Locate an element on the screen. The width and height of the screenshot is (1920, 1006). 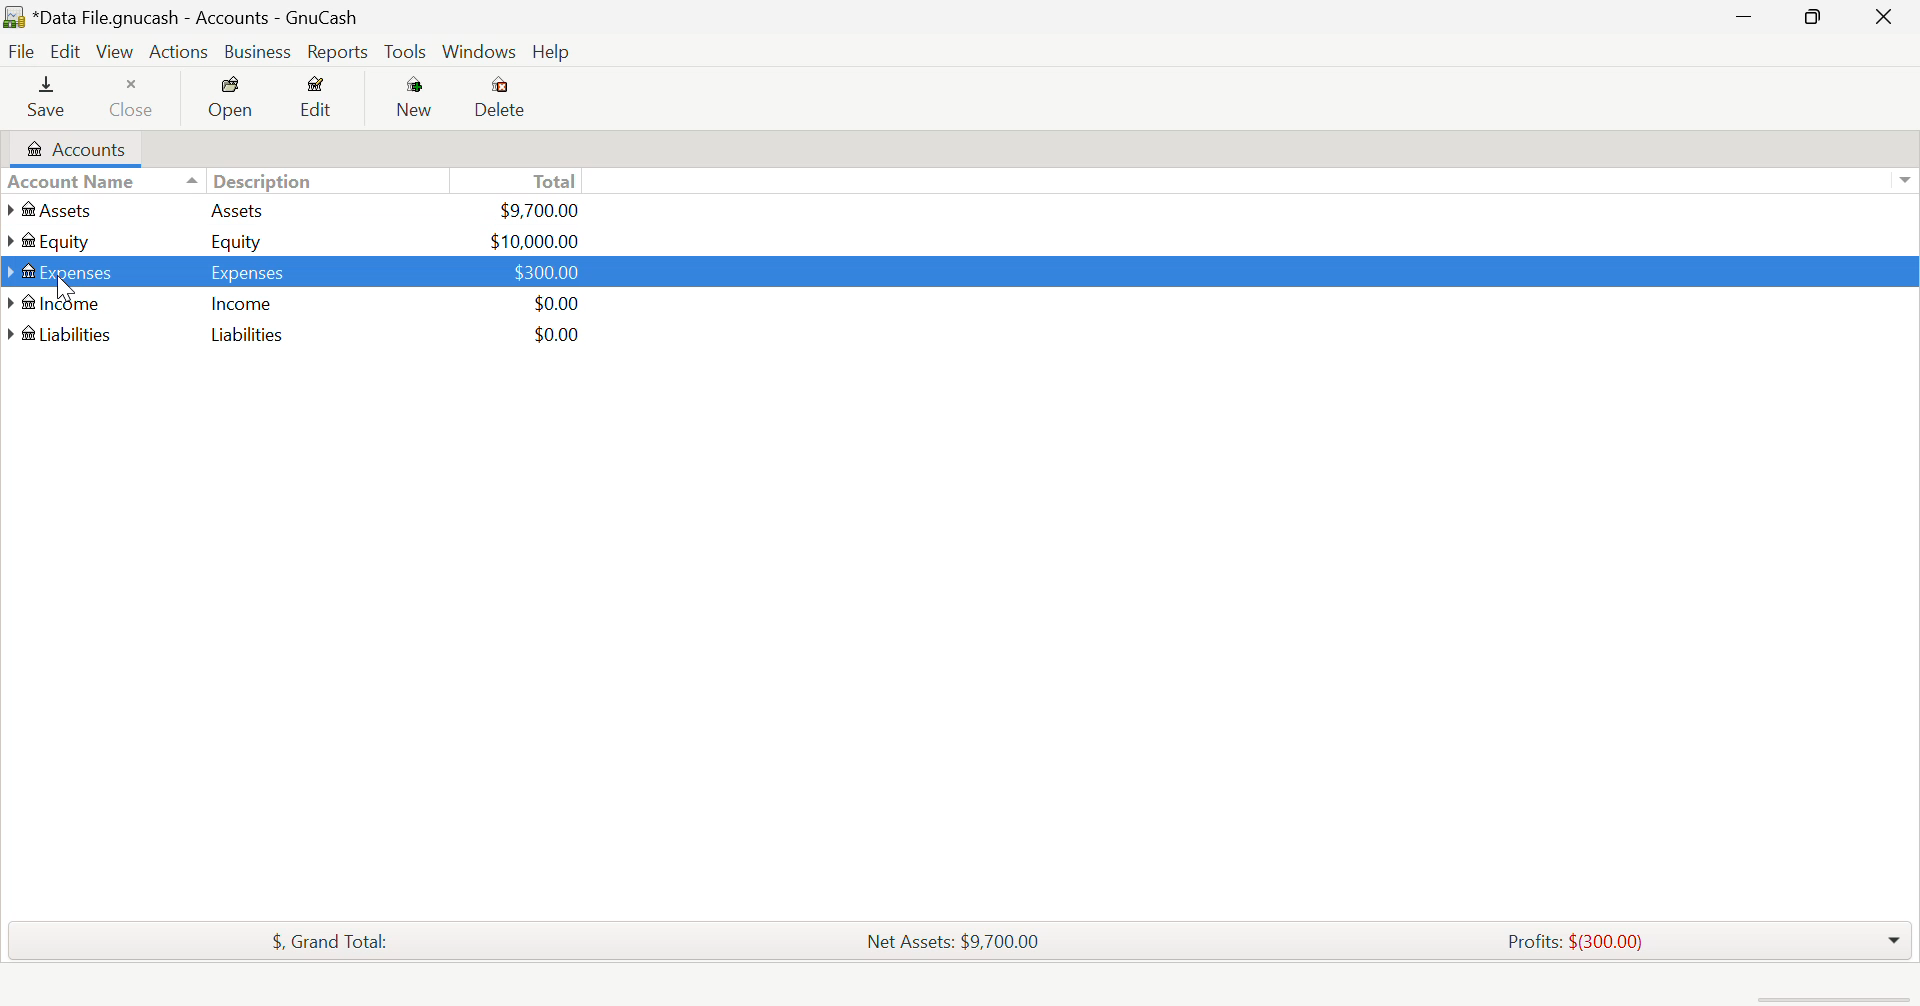
Business is located at coordinates (258, 52).